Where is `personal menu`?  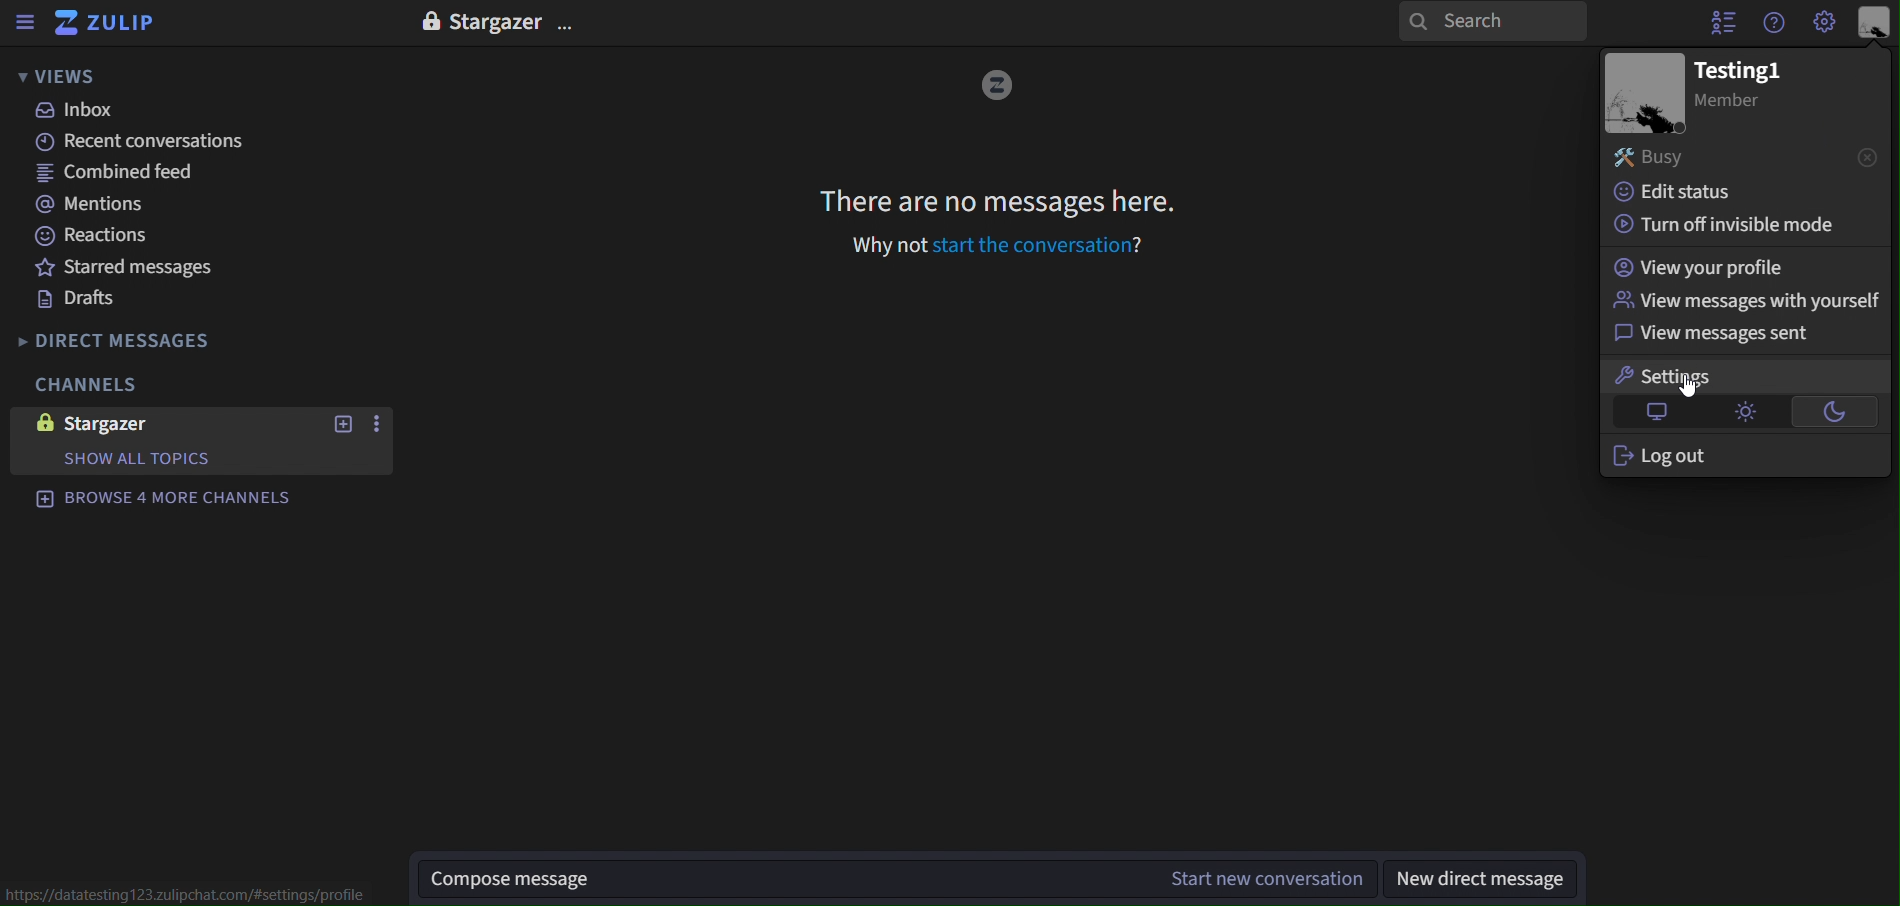 personal menu is located at coordinates (1872, 27).